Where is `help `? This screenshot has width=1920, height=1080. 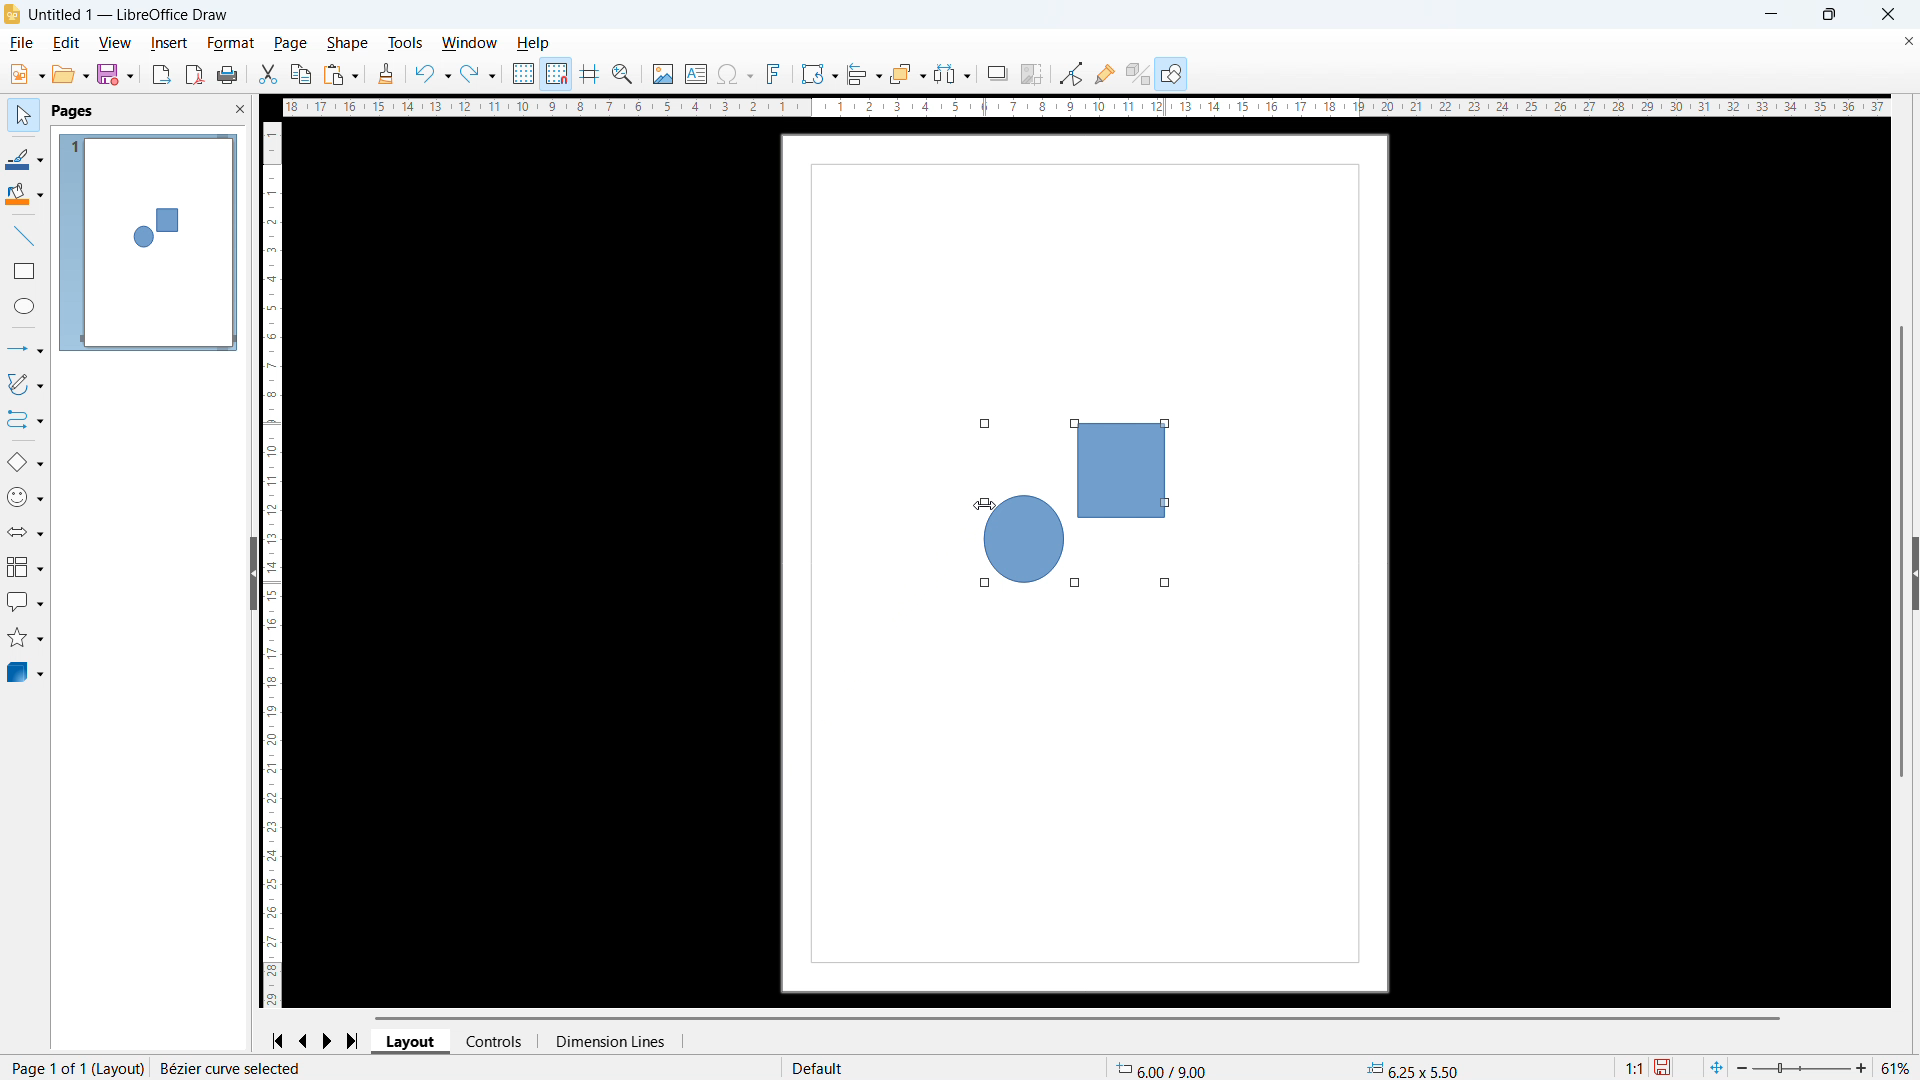
help  is located at coordinates (534, 44).